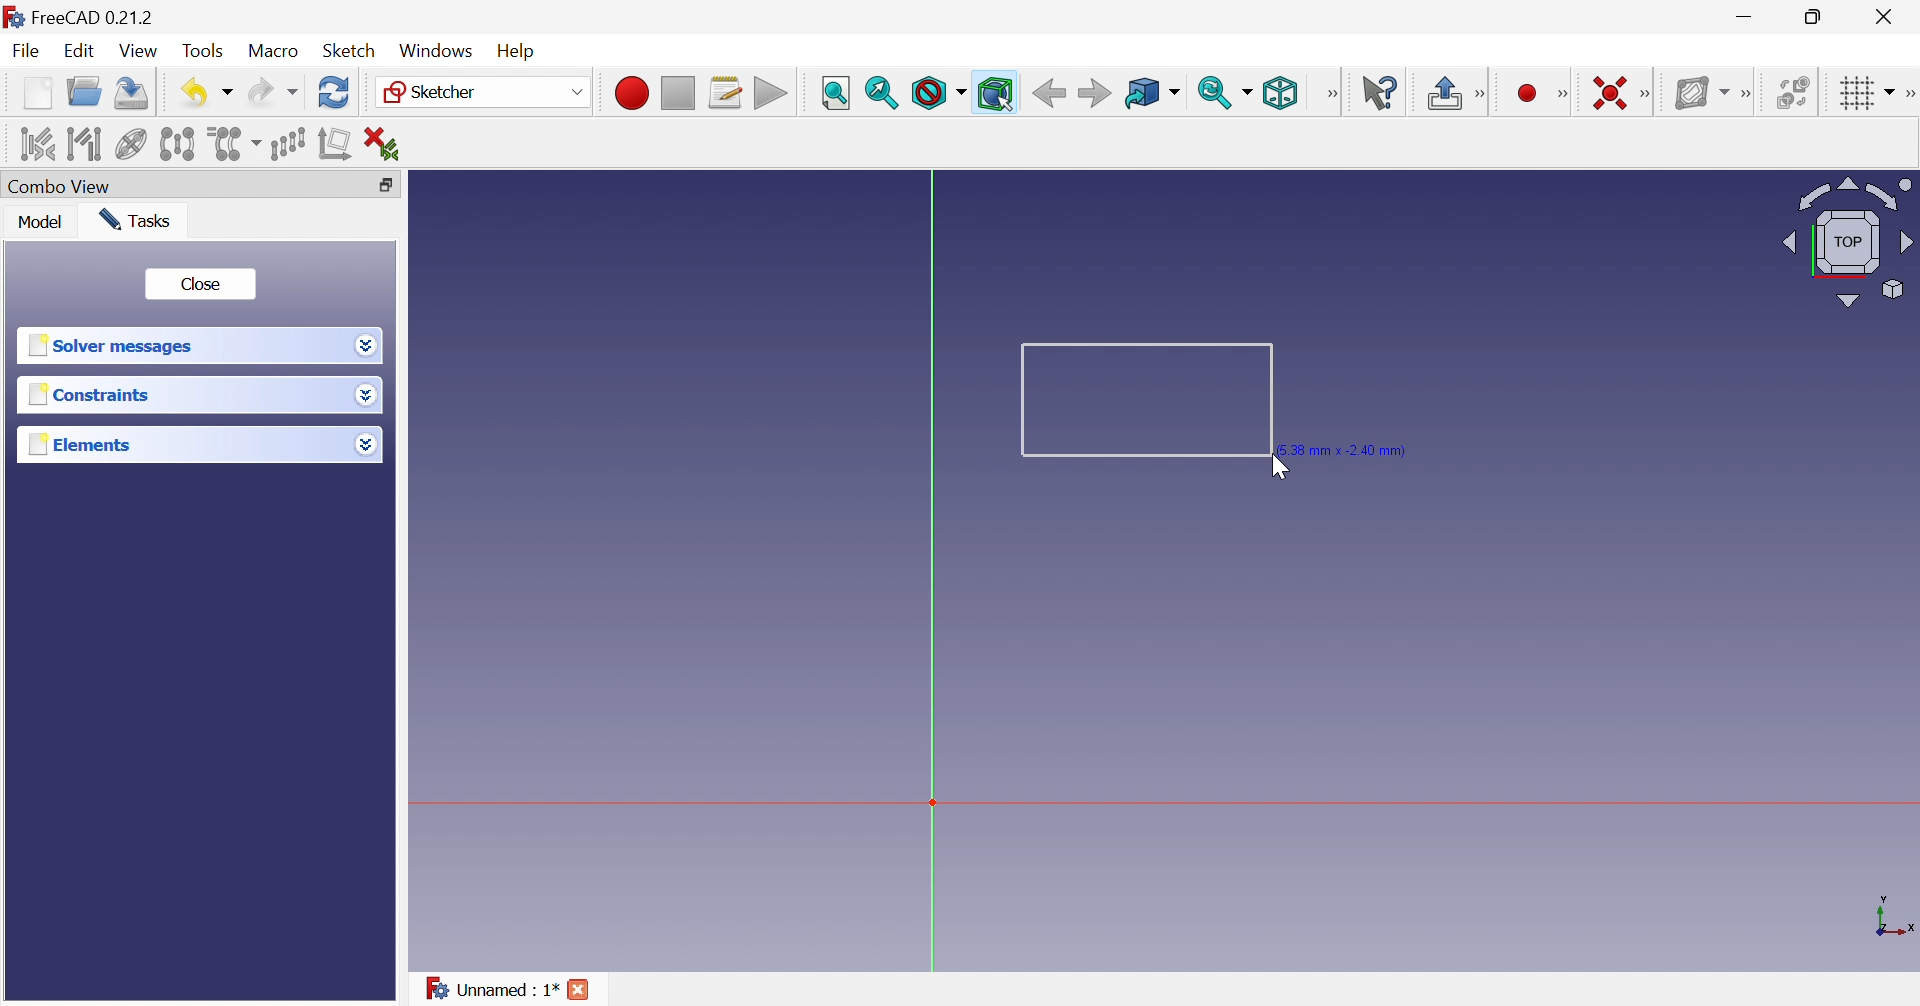 The width and height of the screenshot is (1920, 1006). Describe the element at coordinates (289, 145) in the screenshot. I see `Rectangular array` at that location.